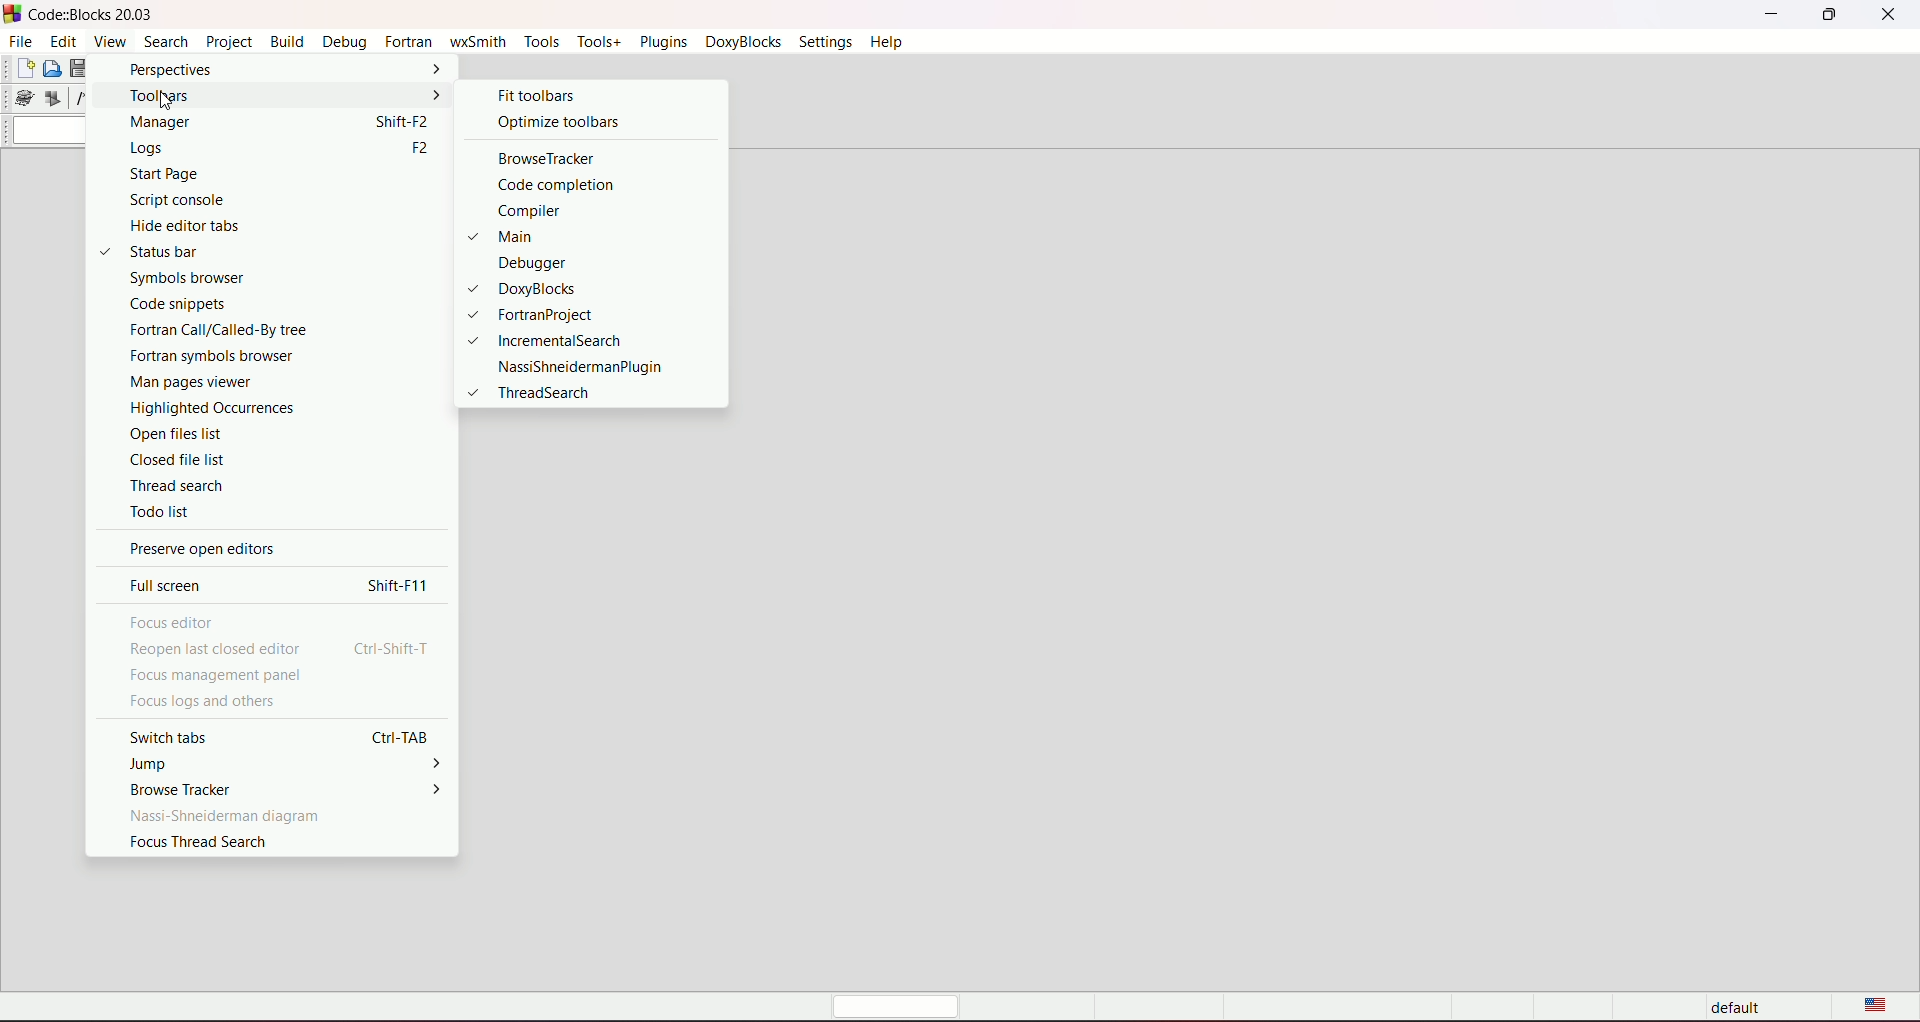 The height and width of the screenshot is (1022, 1920). What do you see at coordinates (533, 94) in the screenshot?
I see `fit toolbars` at bounding box center [533, 94].